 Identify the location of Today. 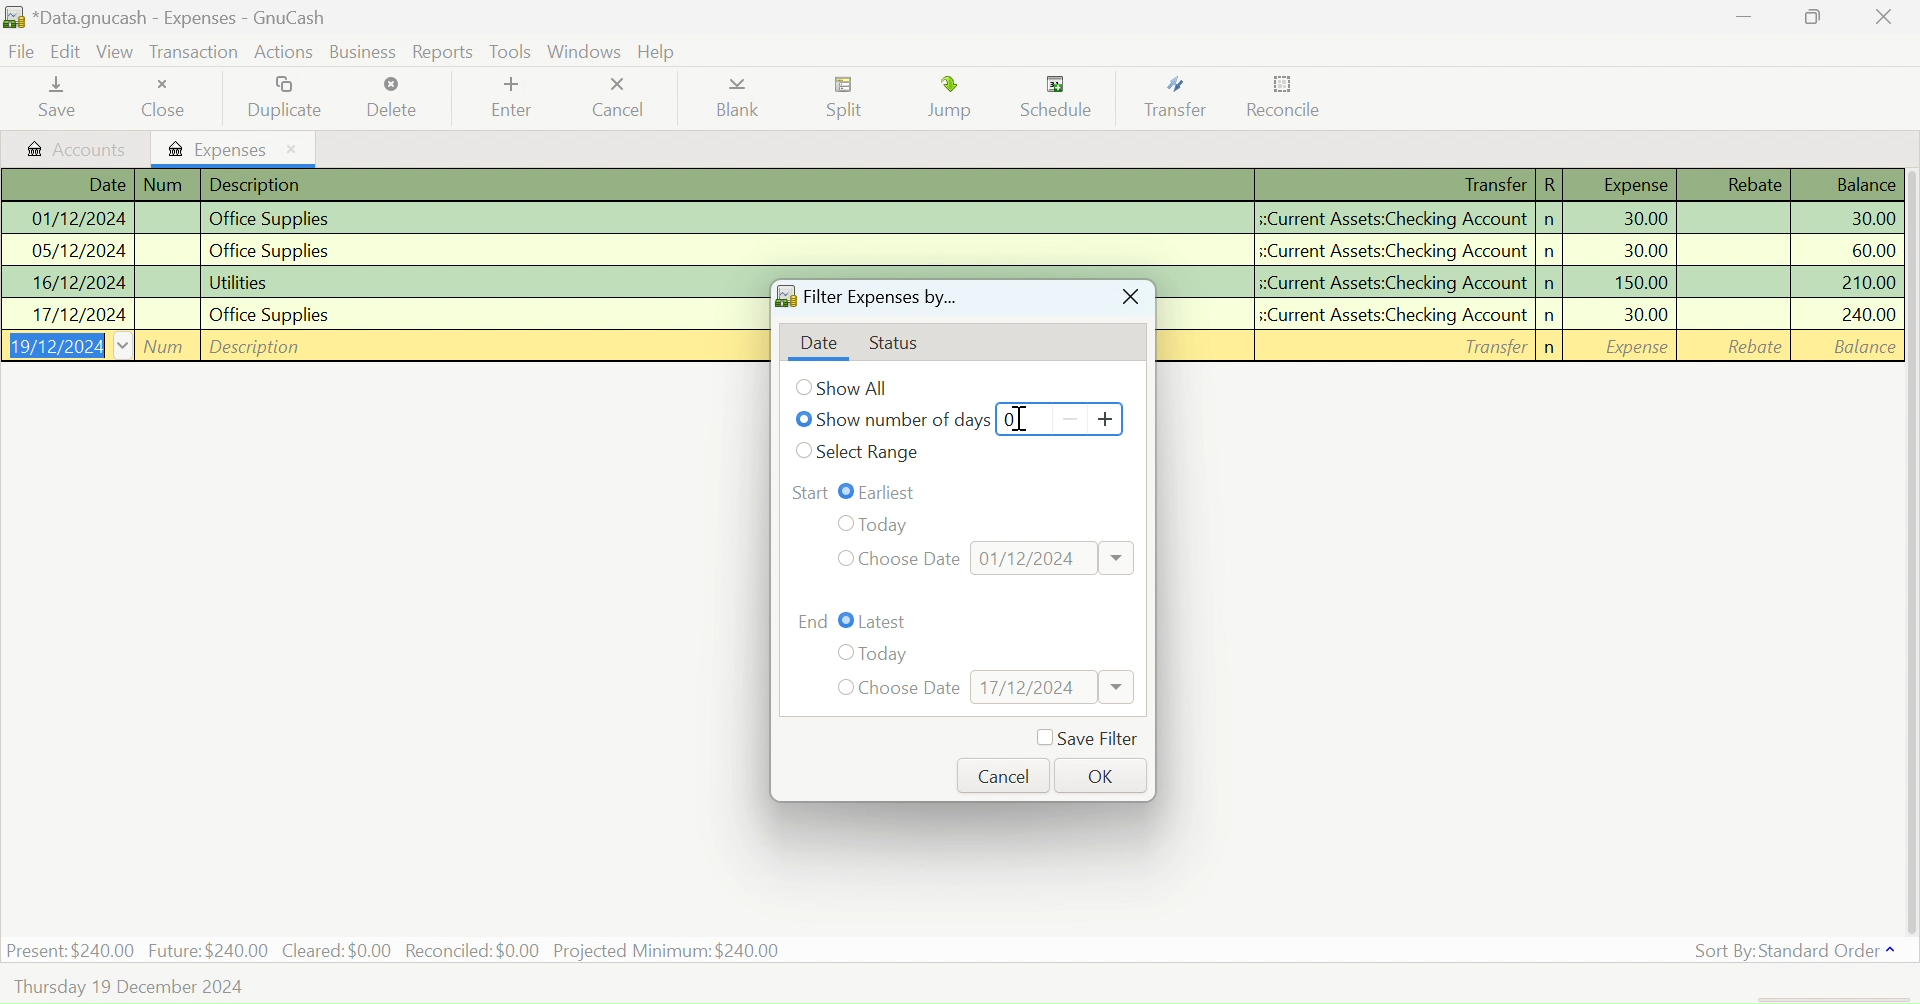
(886, 655).